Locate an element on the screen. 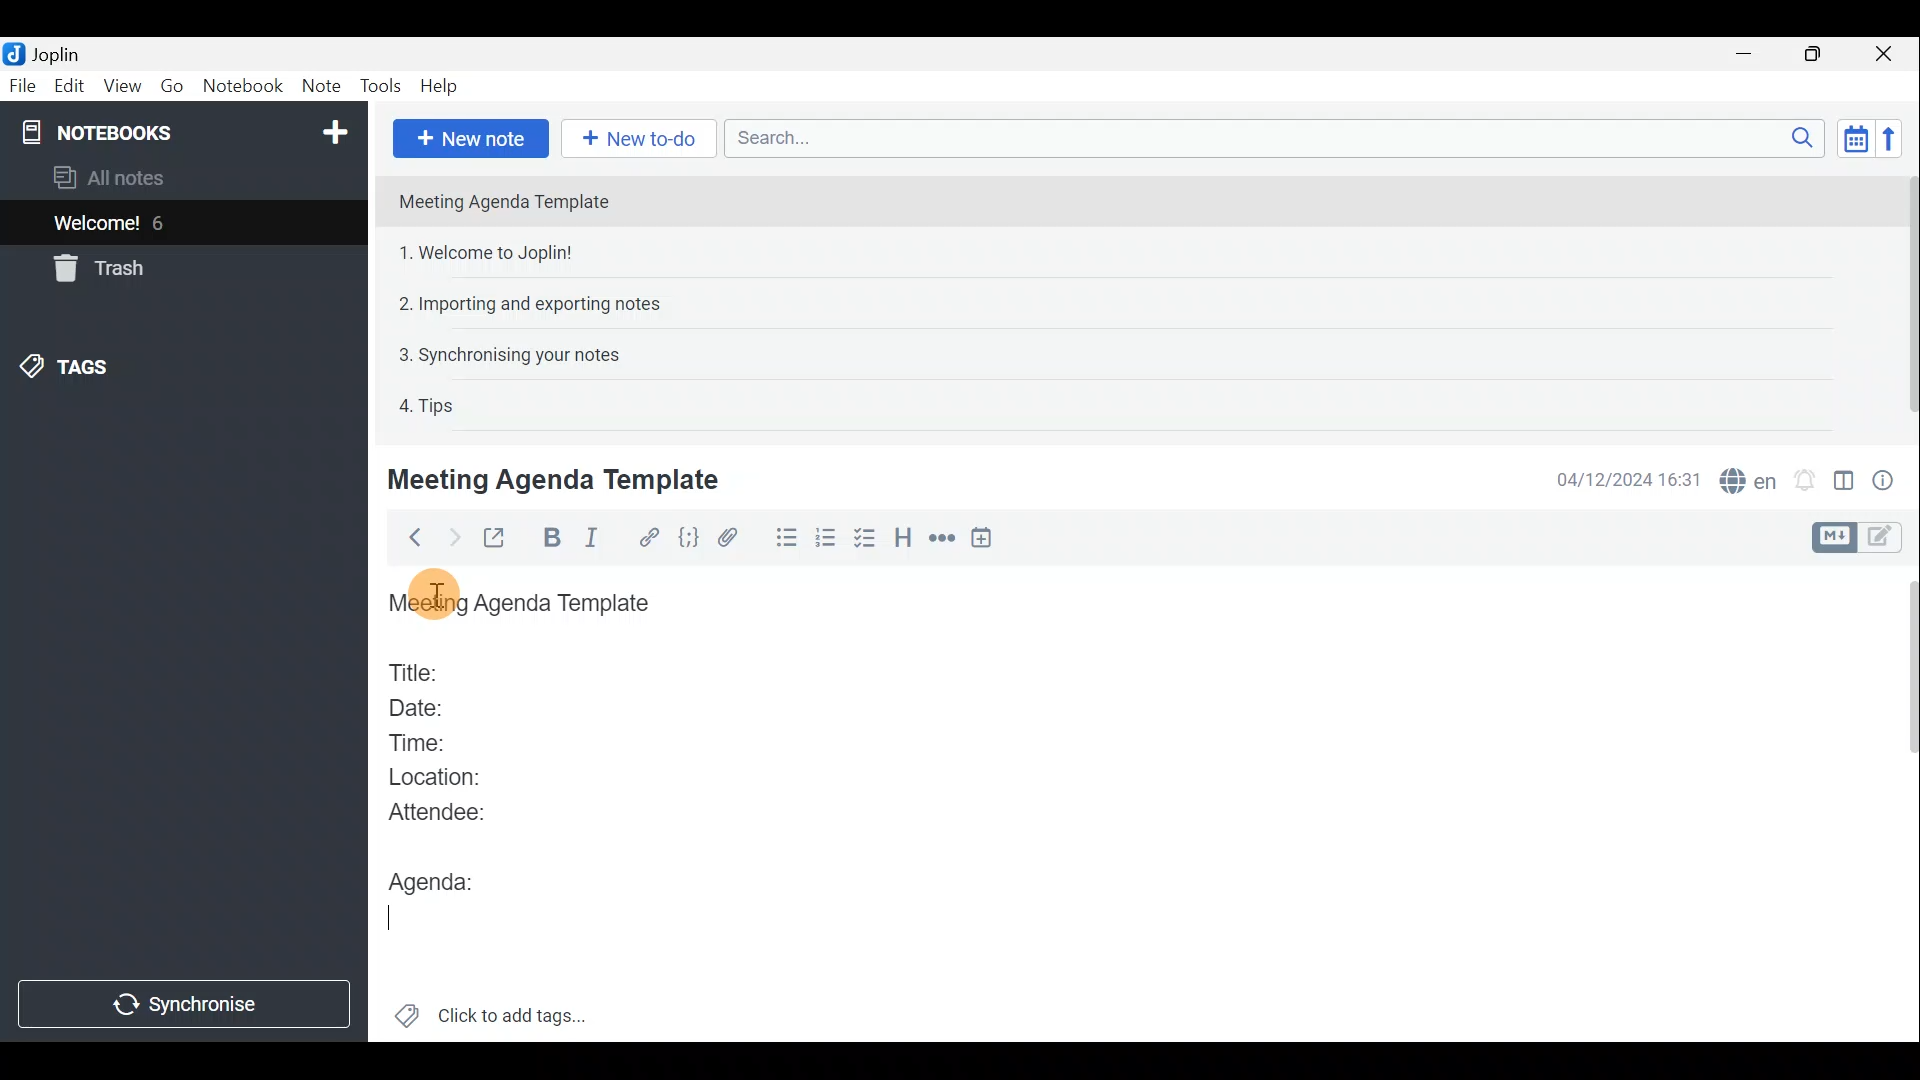  Notebook is located at coordinates (244, 87).